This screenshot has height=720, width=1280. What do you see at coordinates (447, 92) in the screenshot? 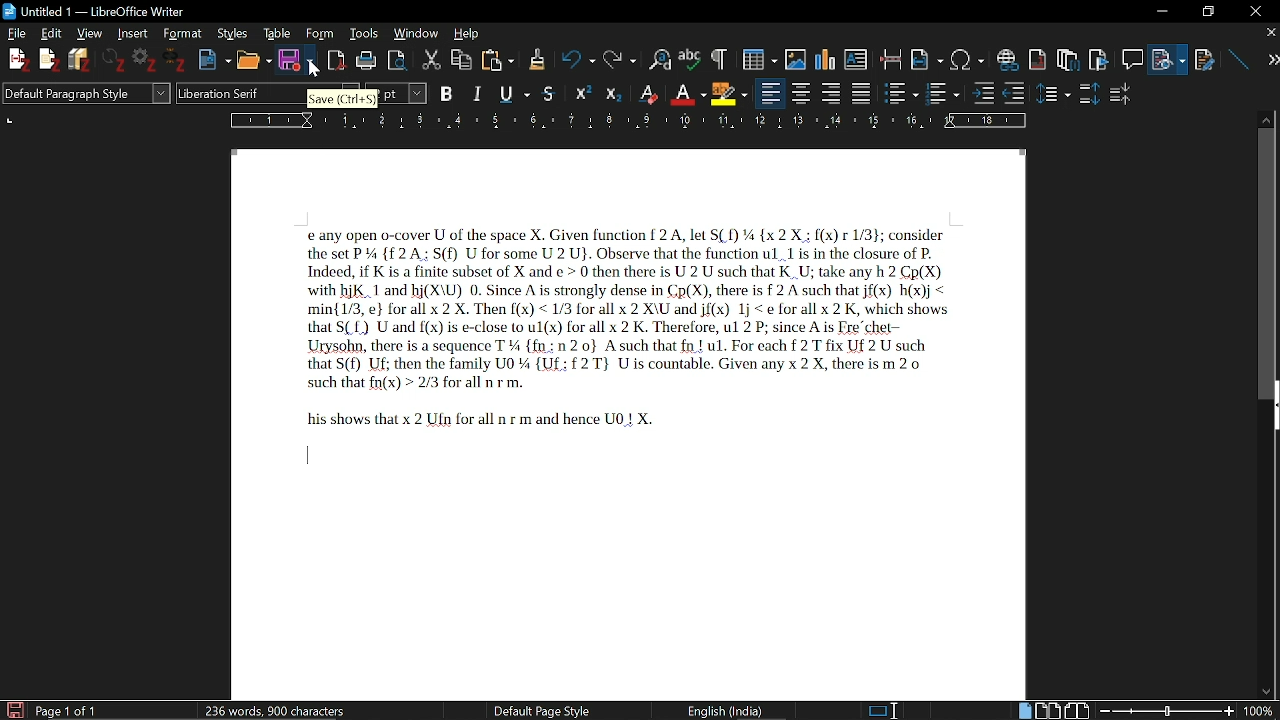
I see `B` at bounding box center [447, 92].